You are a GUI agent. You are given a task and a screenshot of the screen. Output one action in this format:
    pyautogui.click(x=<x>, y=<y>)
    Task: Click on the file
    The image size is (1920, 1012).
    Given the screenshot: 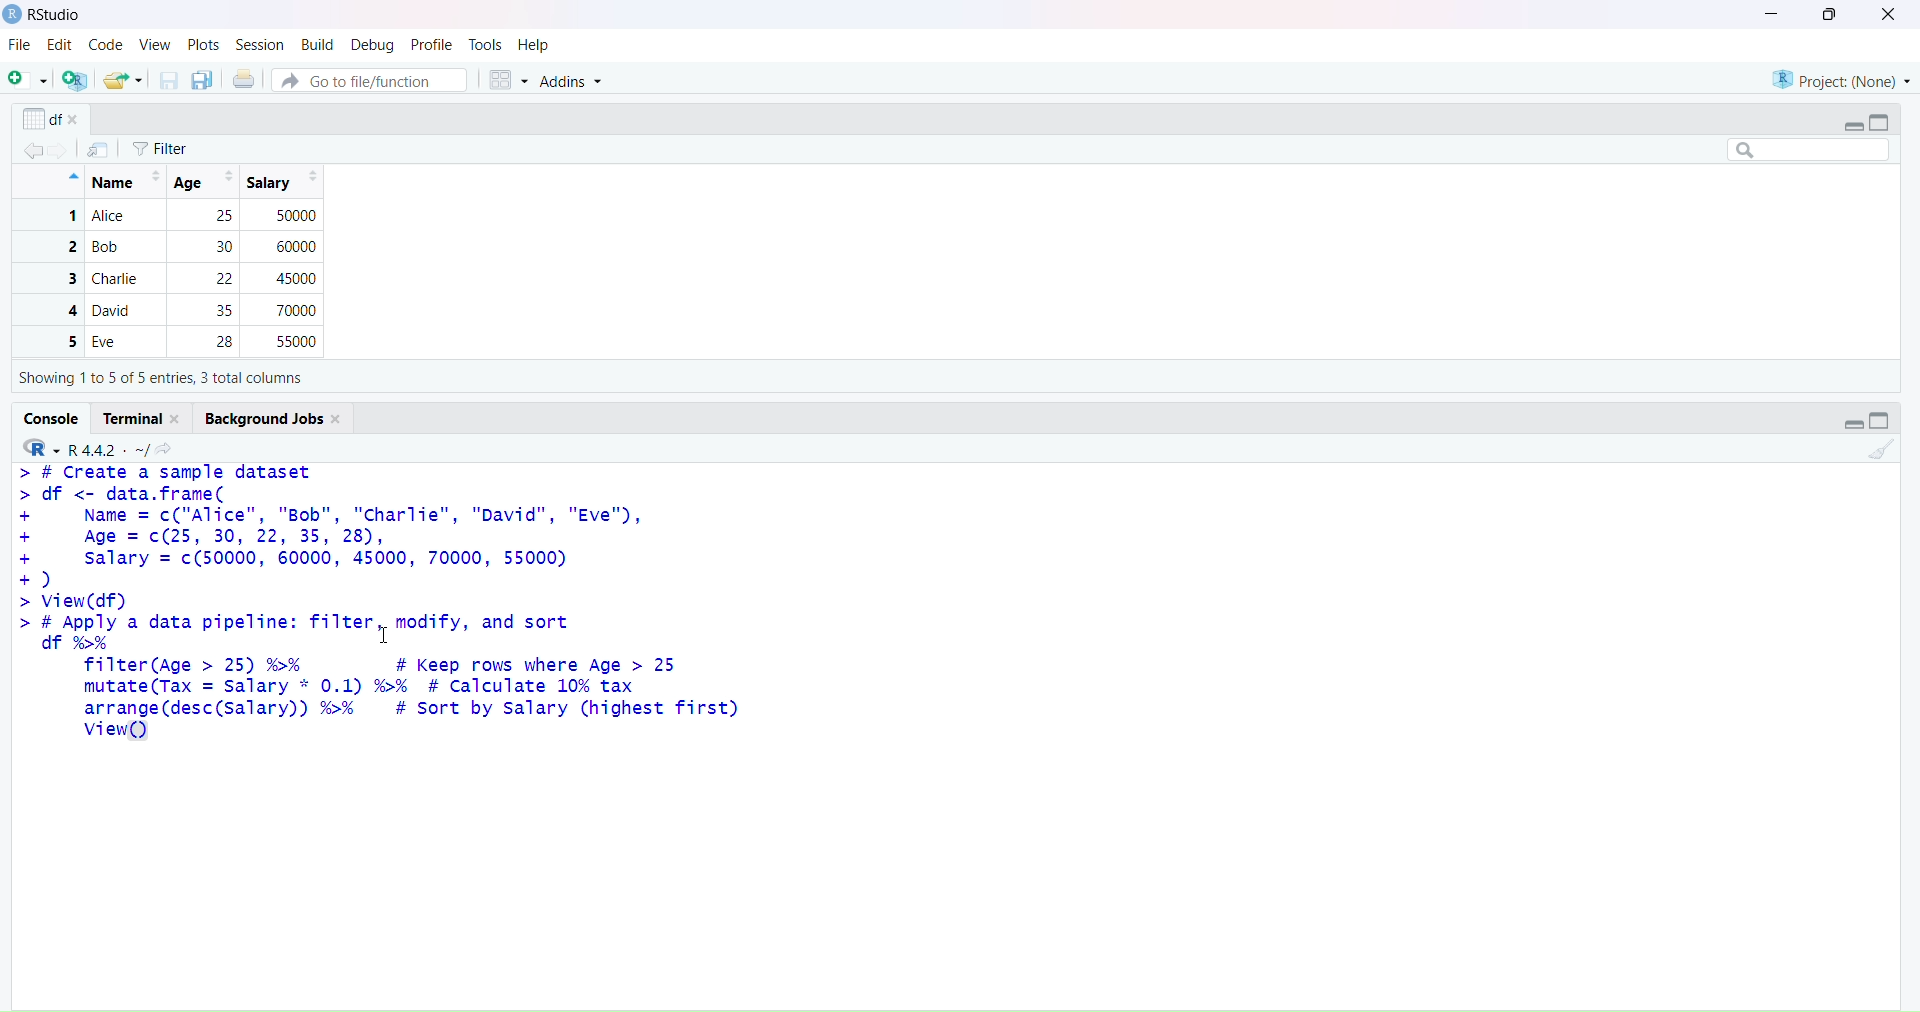 What is the action you would take?
    pyautogui.click(x=20, y=46)
    